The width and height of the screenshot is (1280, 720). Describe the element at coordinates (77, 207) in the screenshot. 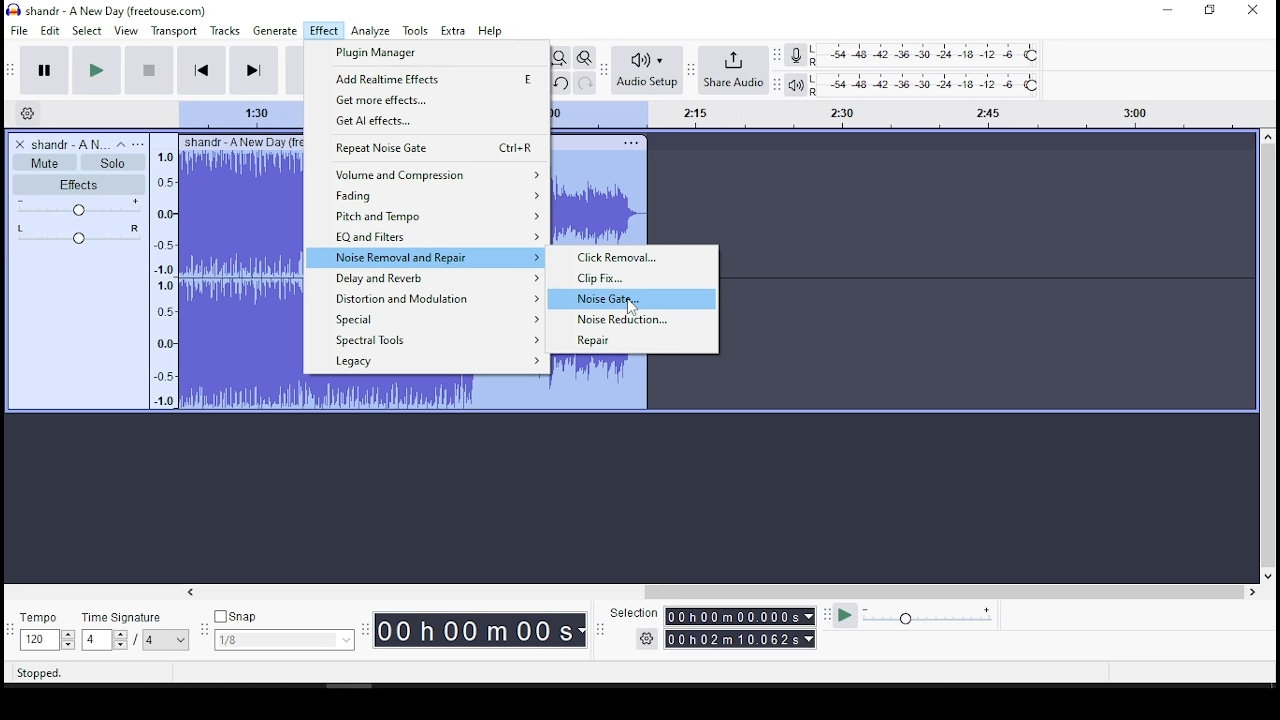

I see `volume` at that location.